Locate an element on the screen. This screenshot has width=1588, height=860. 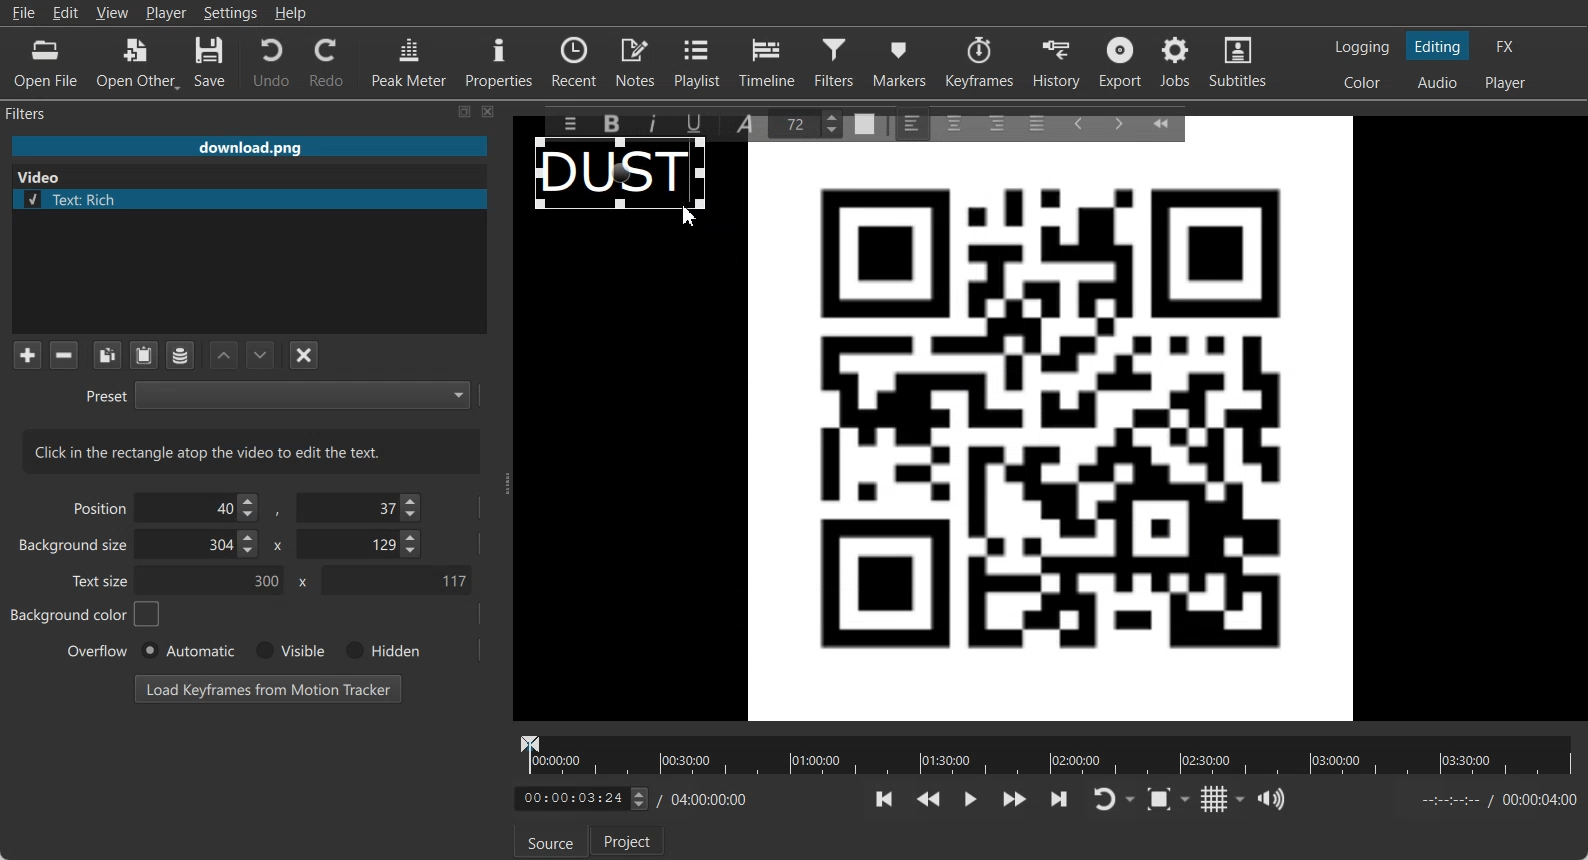
Playlist is located at coordinates (700, 61).